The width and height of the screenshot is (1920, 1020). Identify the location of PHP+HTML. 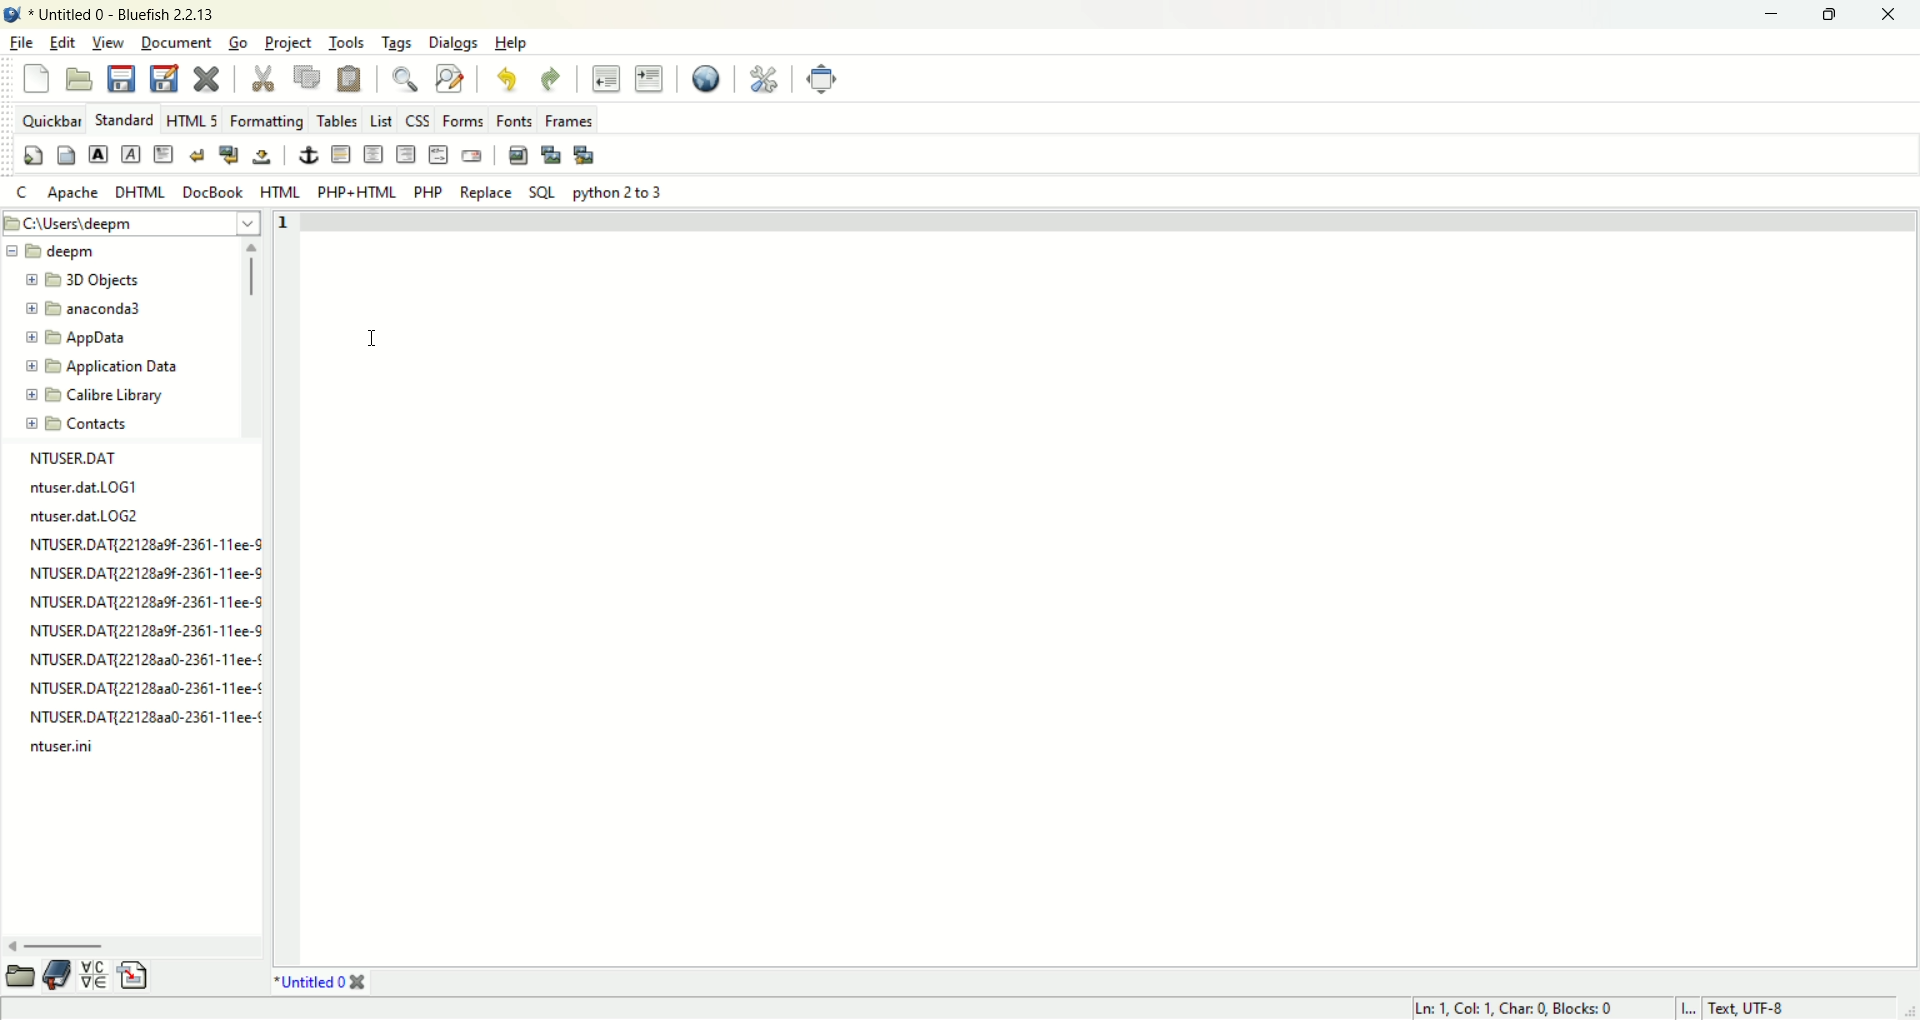
(357, 193).